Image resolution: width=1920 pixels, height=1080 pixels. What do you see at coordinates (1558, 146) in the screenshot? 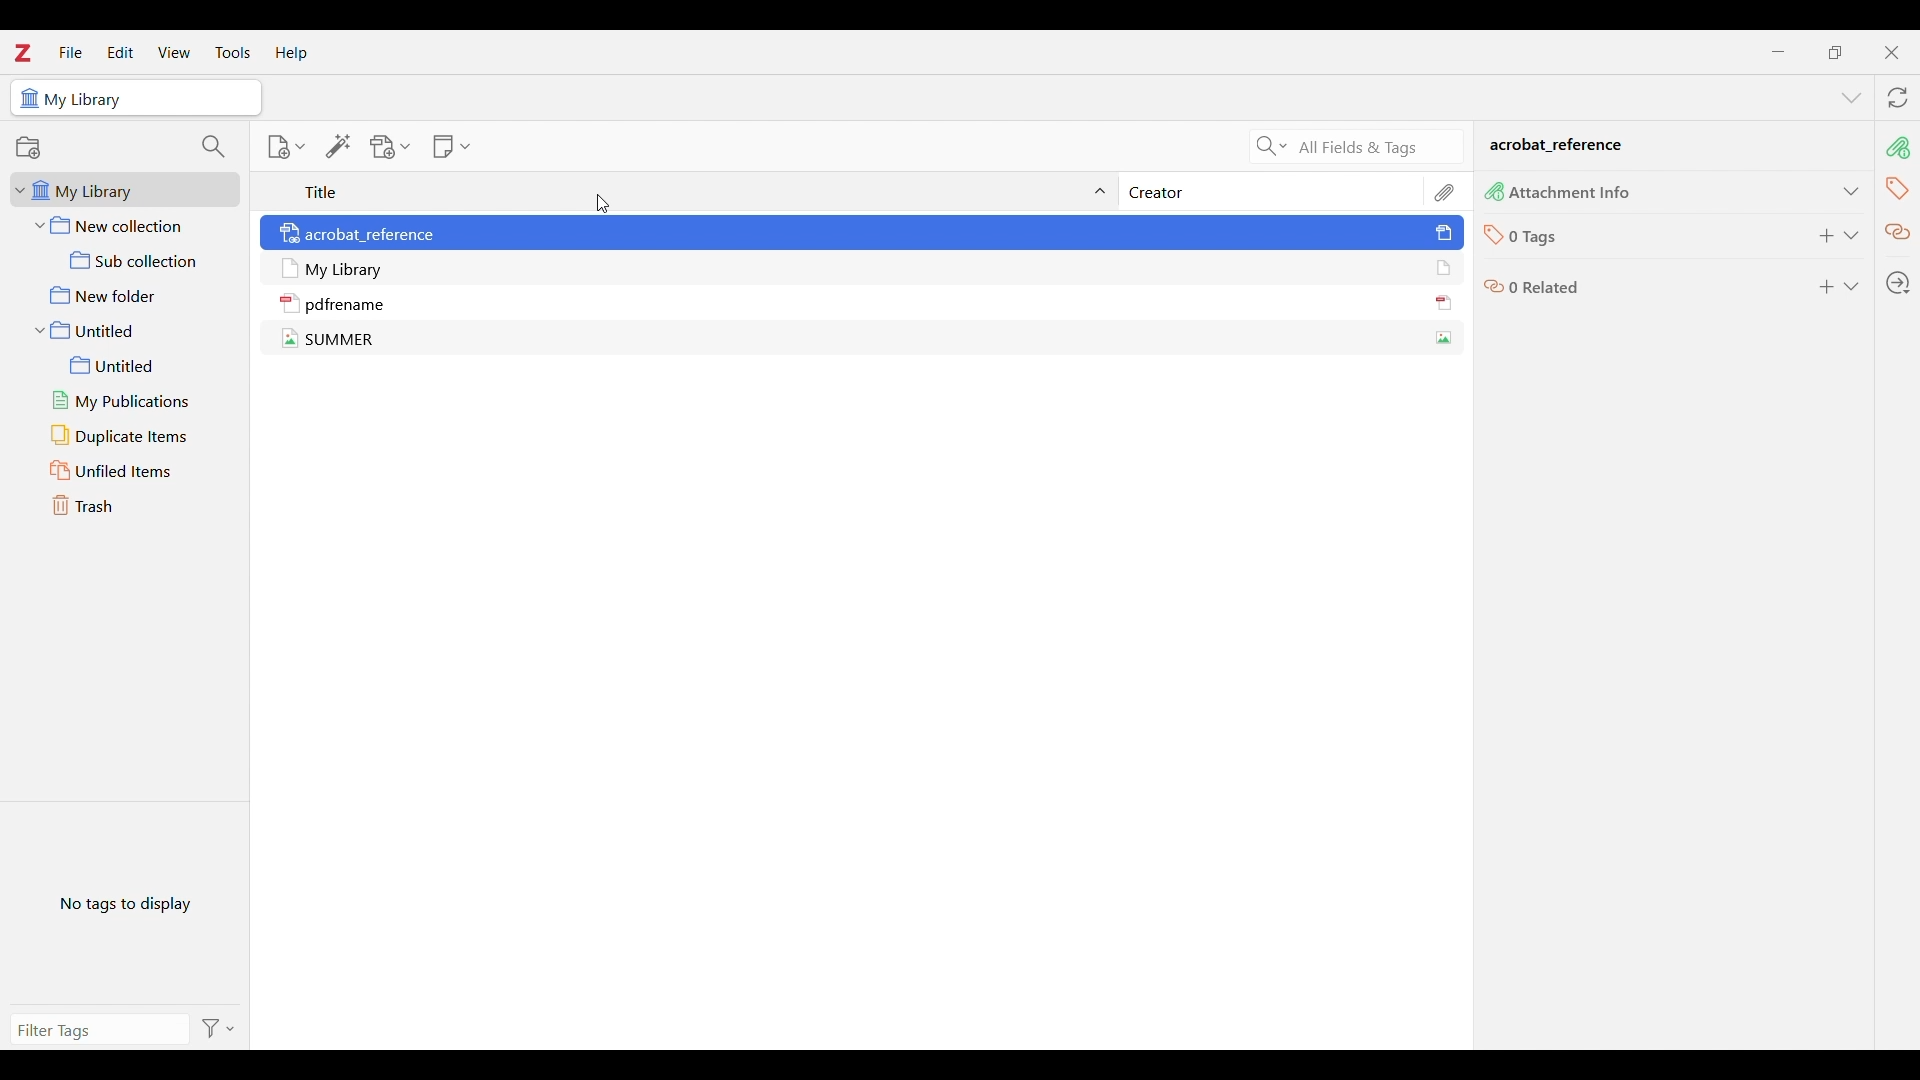
I see `acrobat _reference` at bounding box center [1558, 146].